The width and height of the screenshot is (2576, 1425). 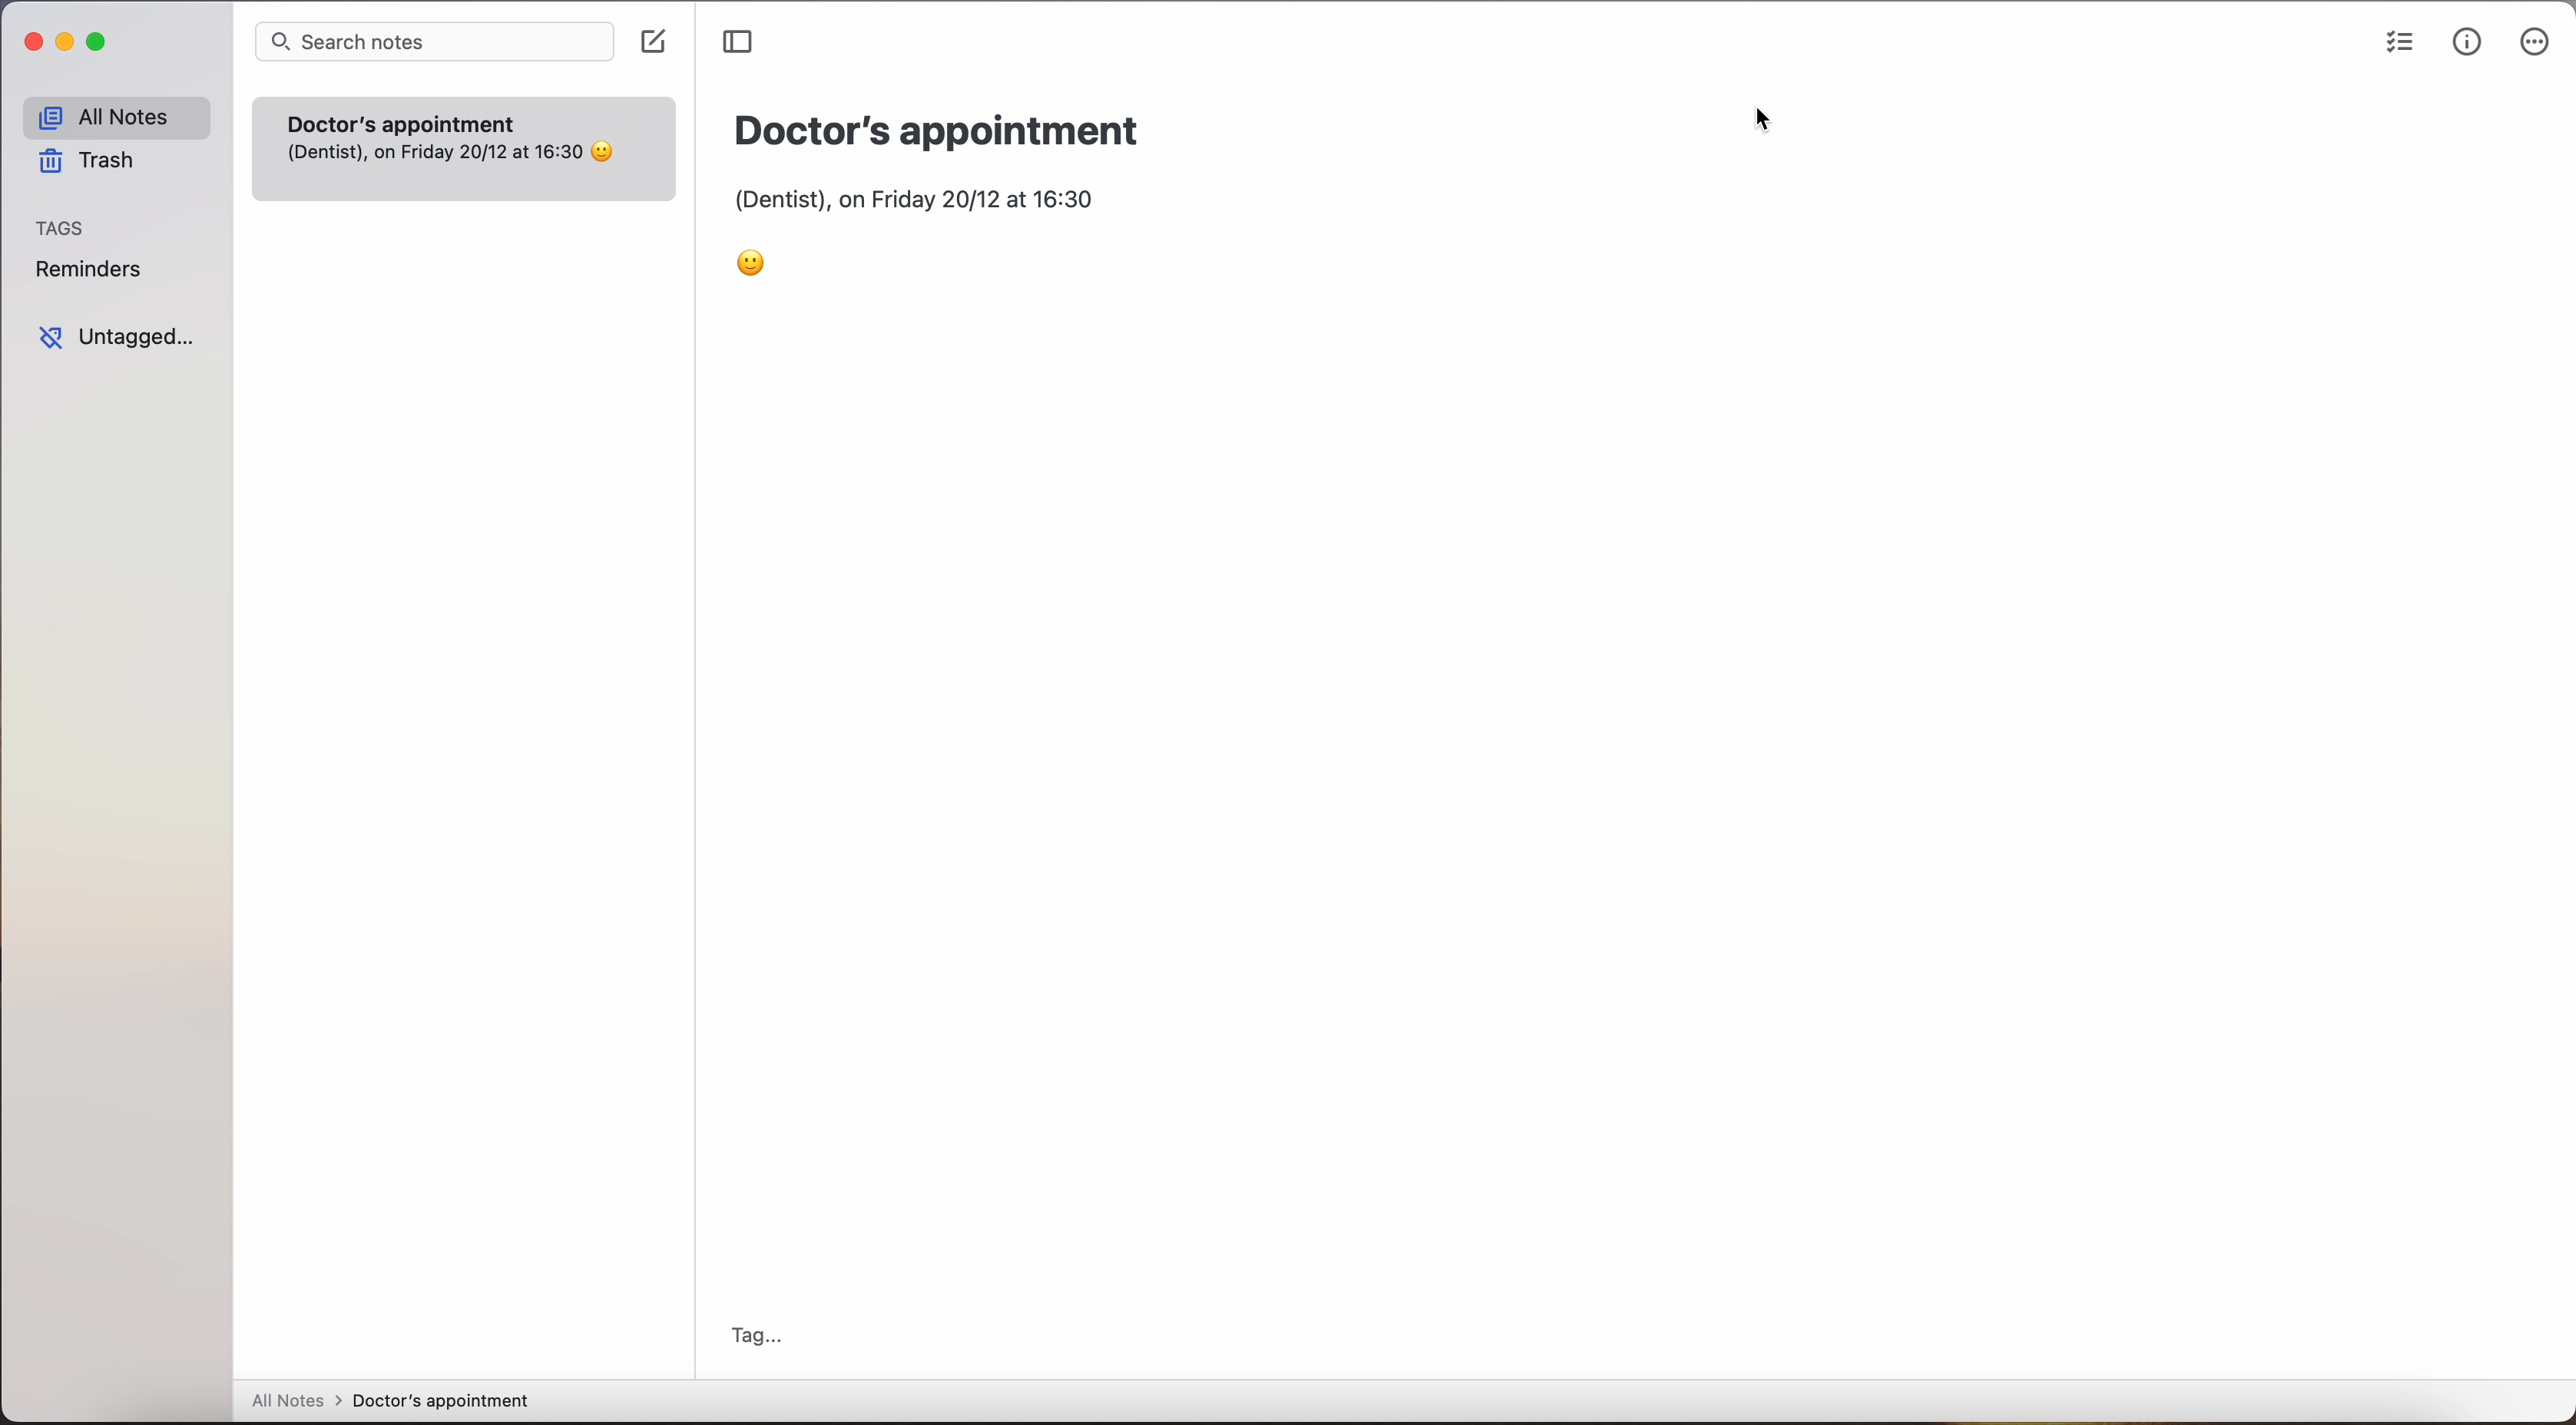 What do you see at coordinates (736, 41) in the screenshot?
I see `toggle sidebar` at bounding box center [736, 41].